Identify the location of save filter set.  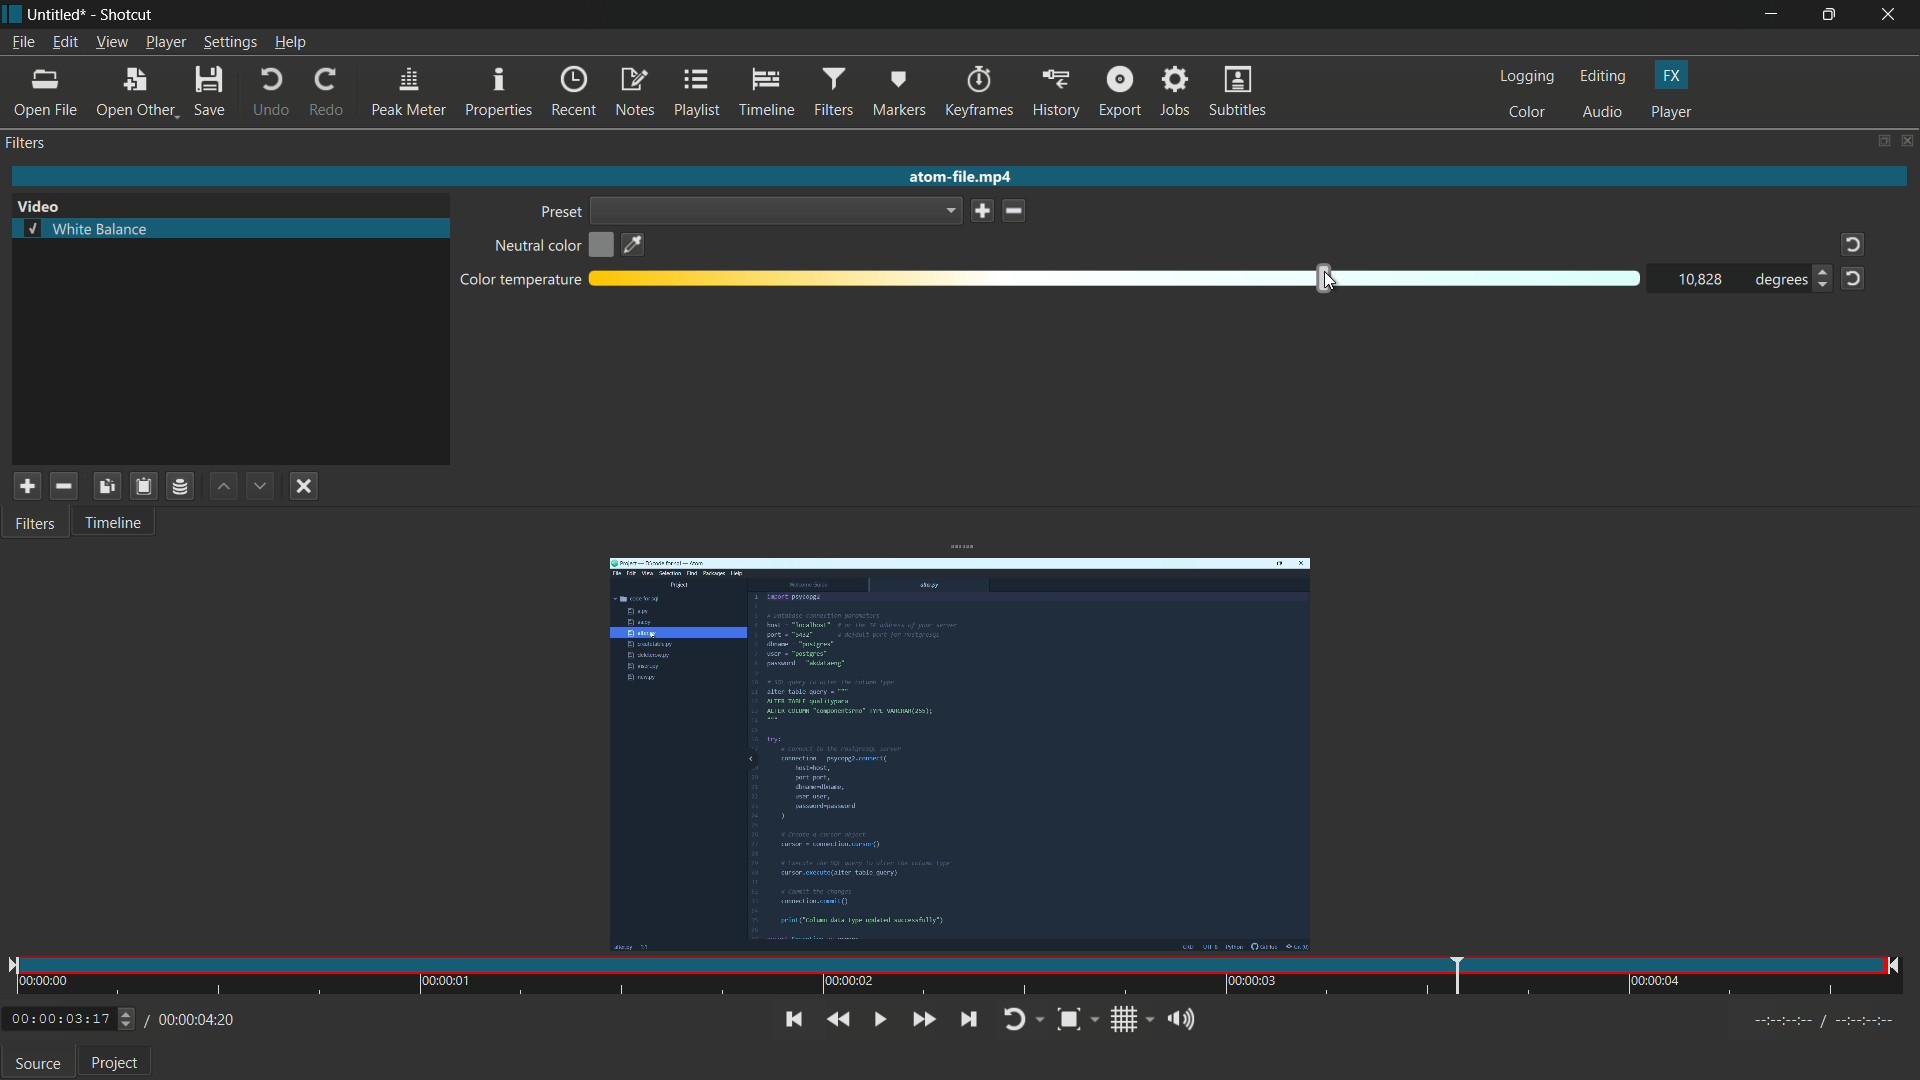
(181, 486).